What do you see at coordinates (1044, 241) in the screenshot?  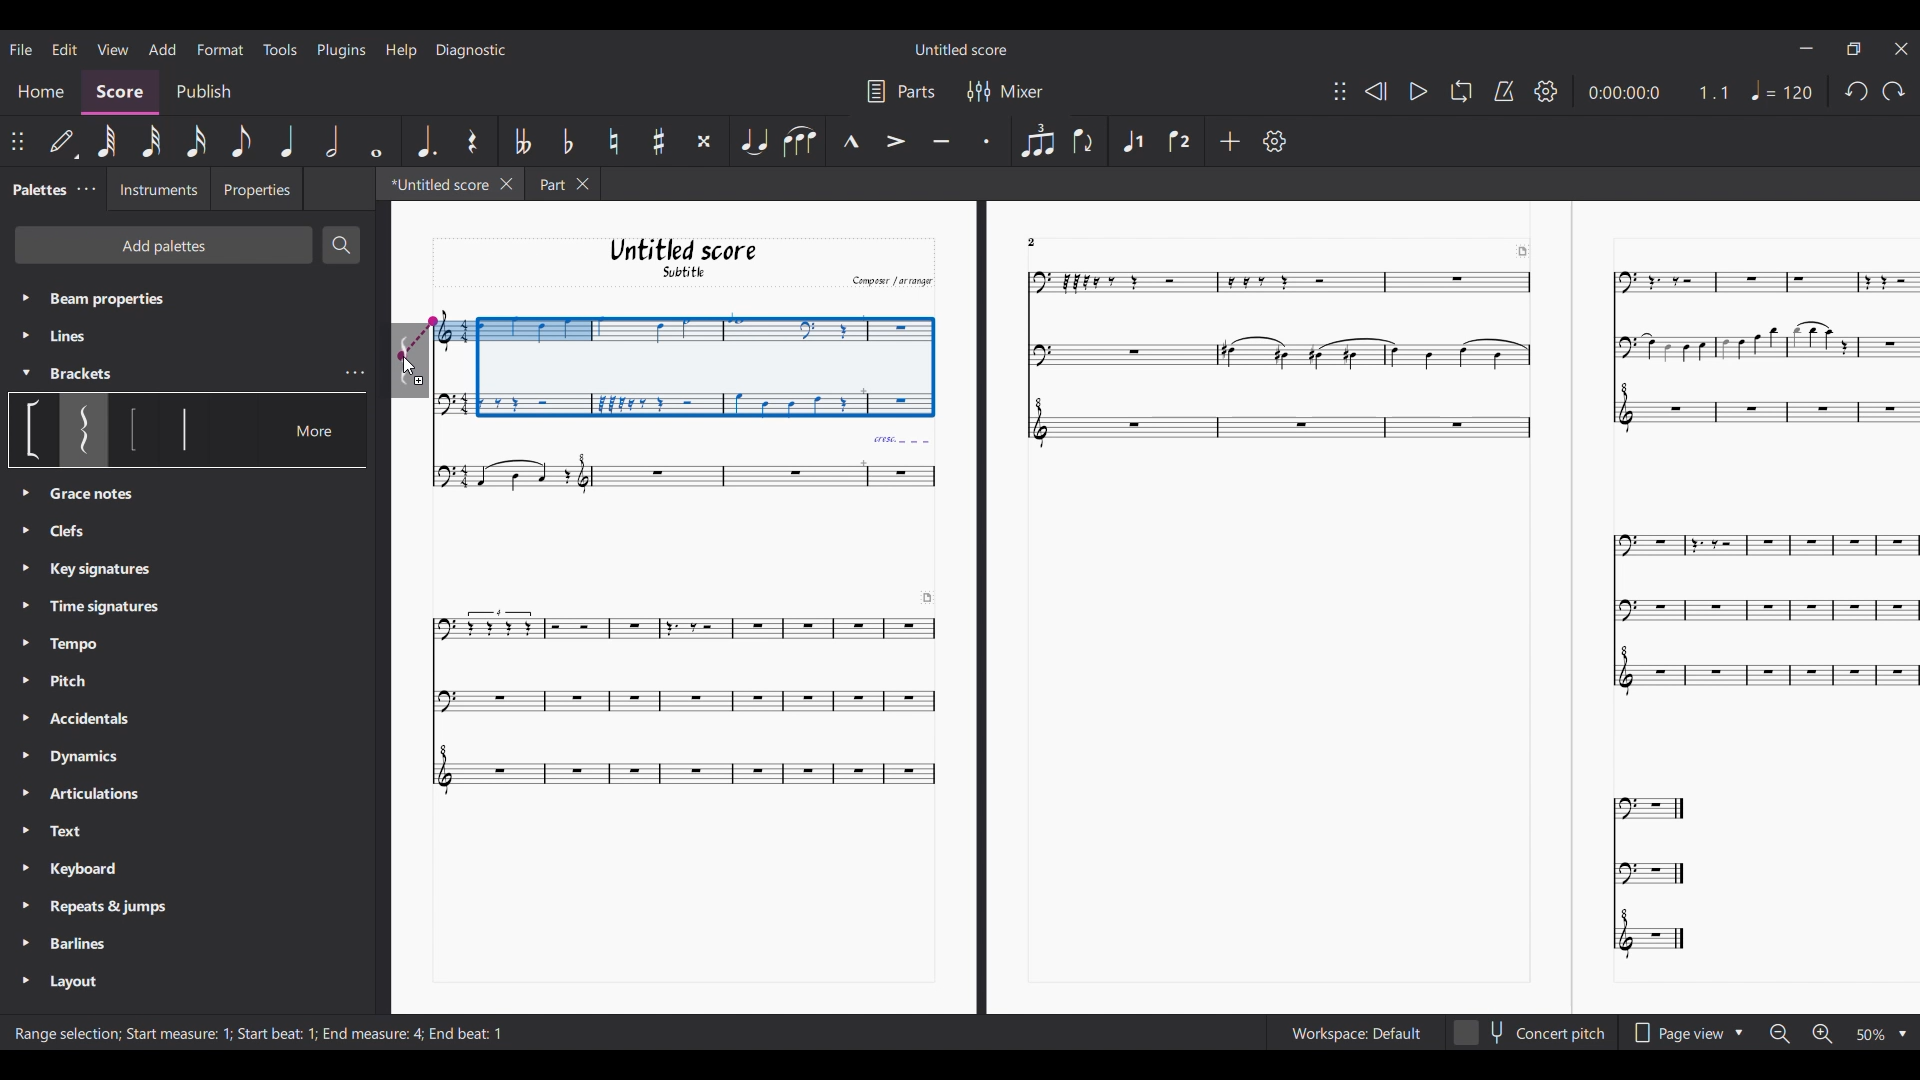 I see `2` at bounding box center [1044, 241].